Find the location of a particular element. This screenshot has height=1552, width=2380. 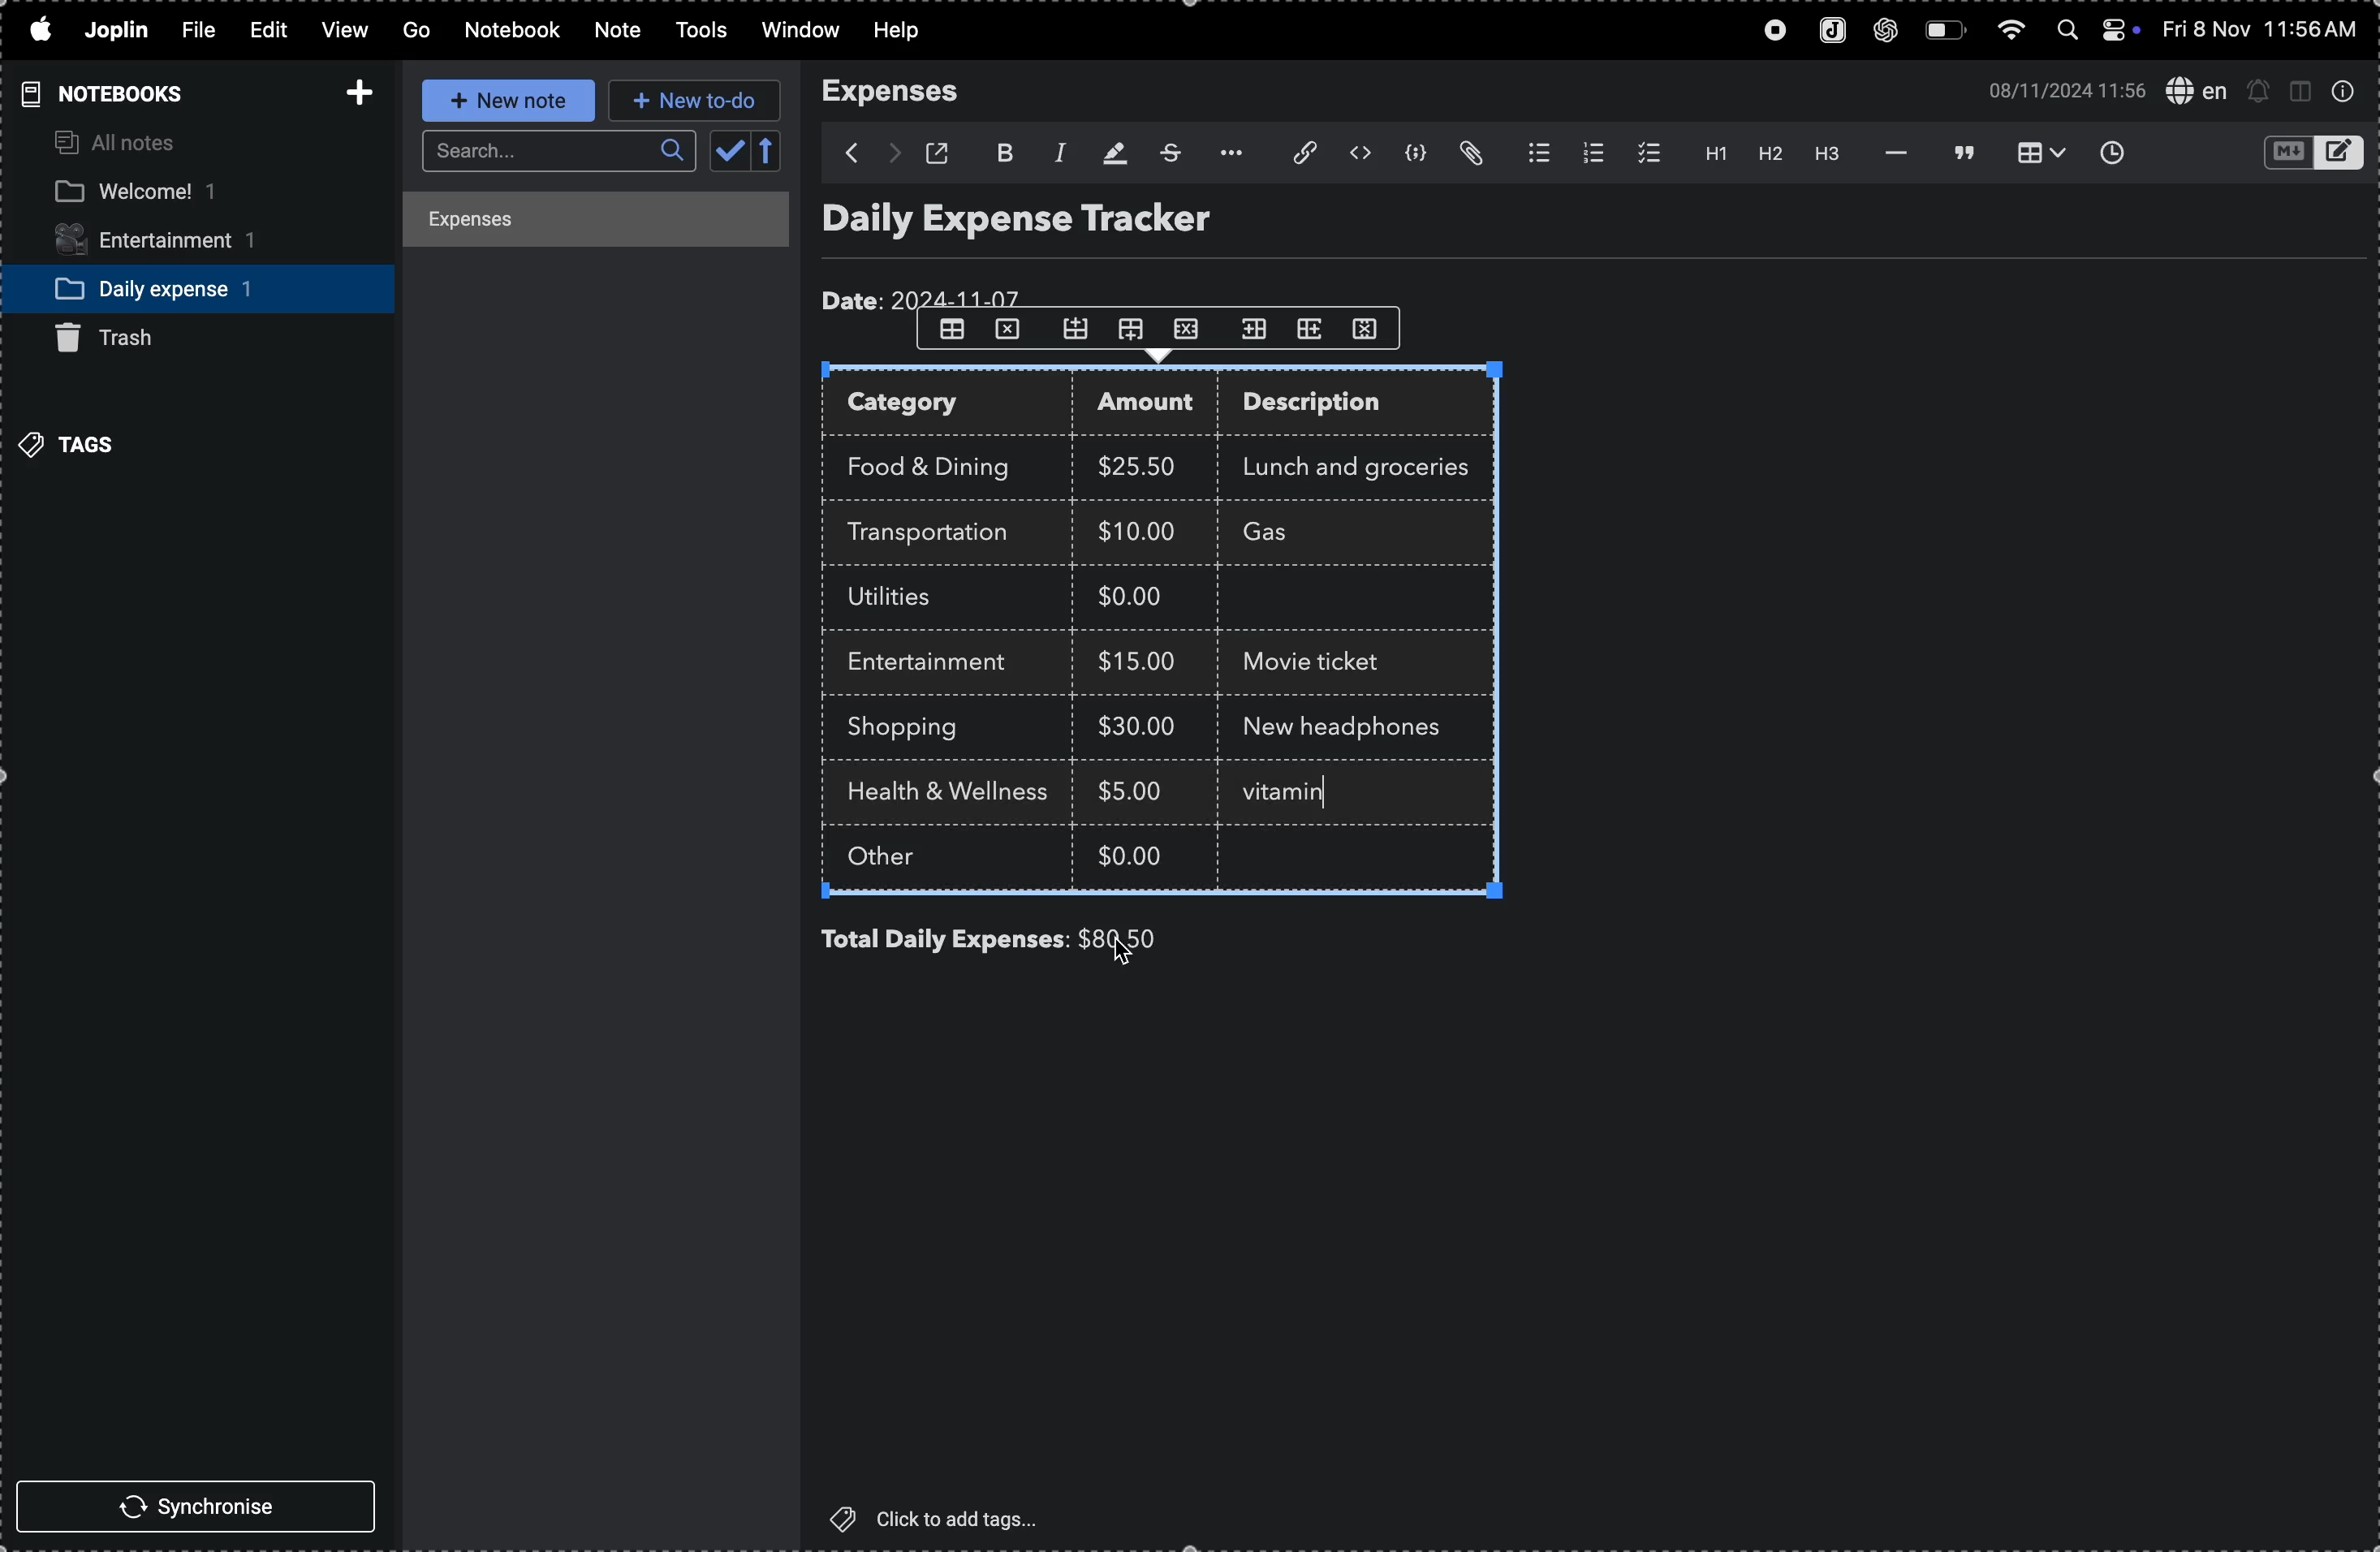

view is located at coordinates (340, 32).